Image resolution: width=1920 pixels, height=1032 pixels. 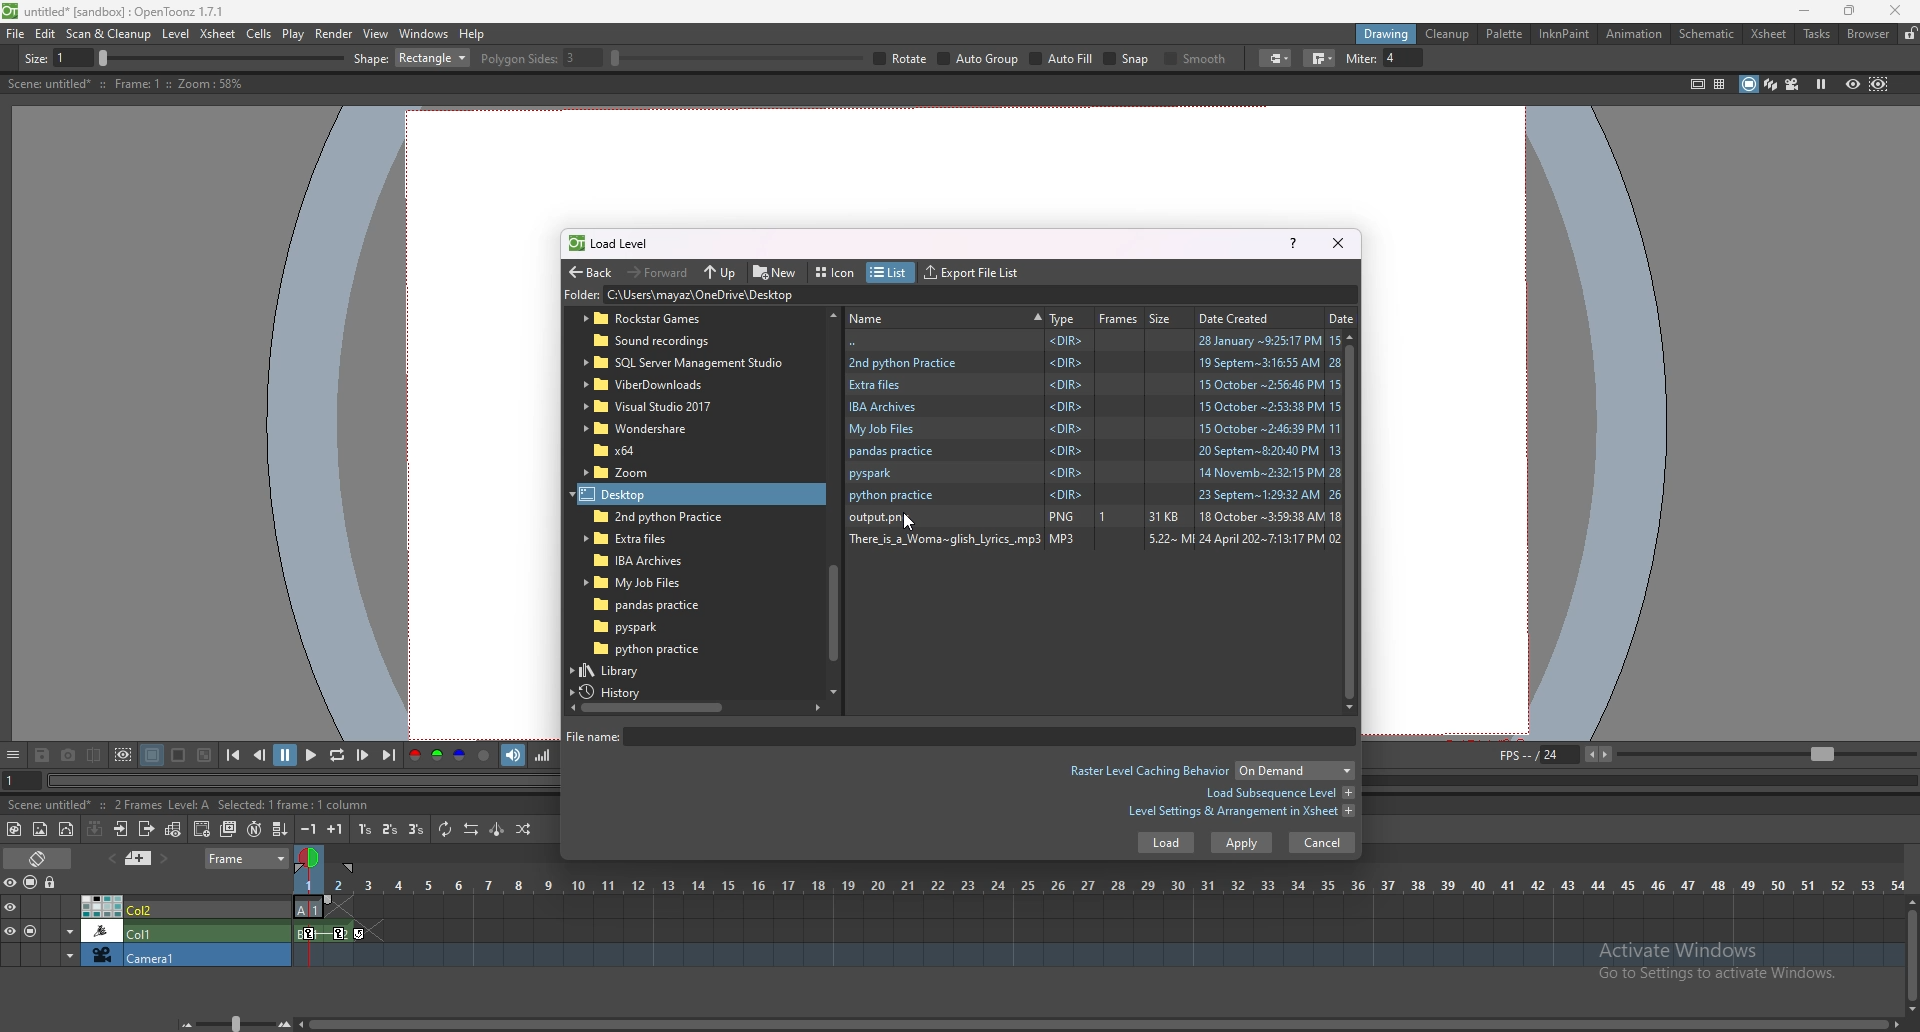 I want to click on pencil mode, so click(x=1461, y=58).